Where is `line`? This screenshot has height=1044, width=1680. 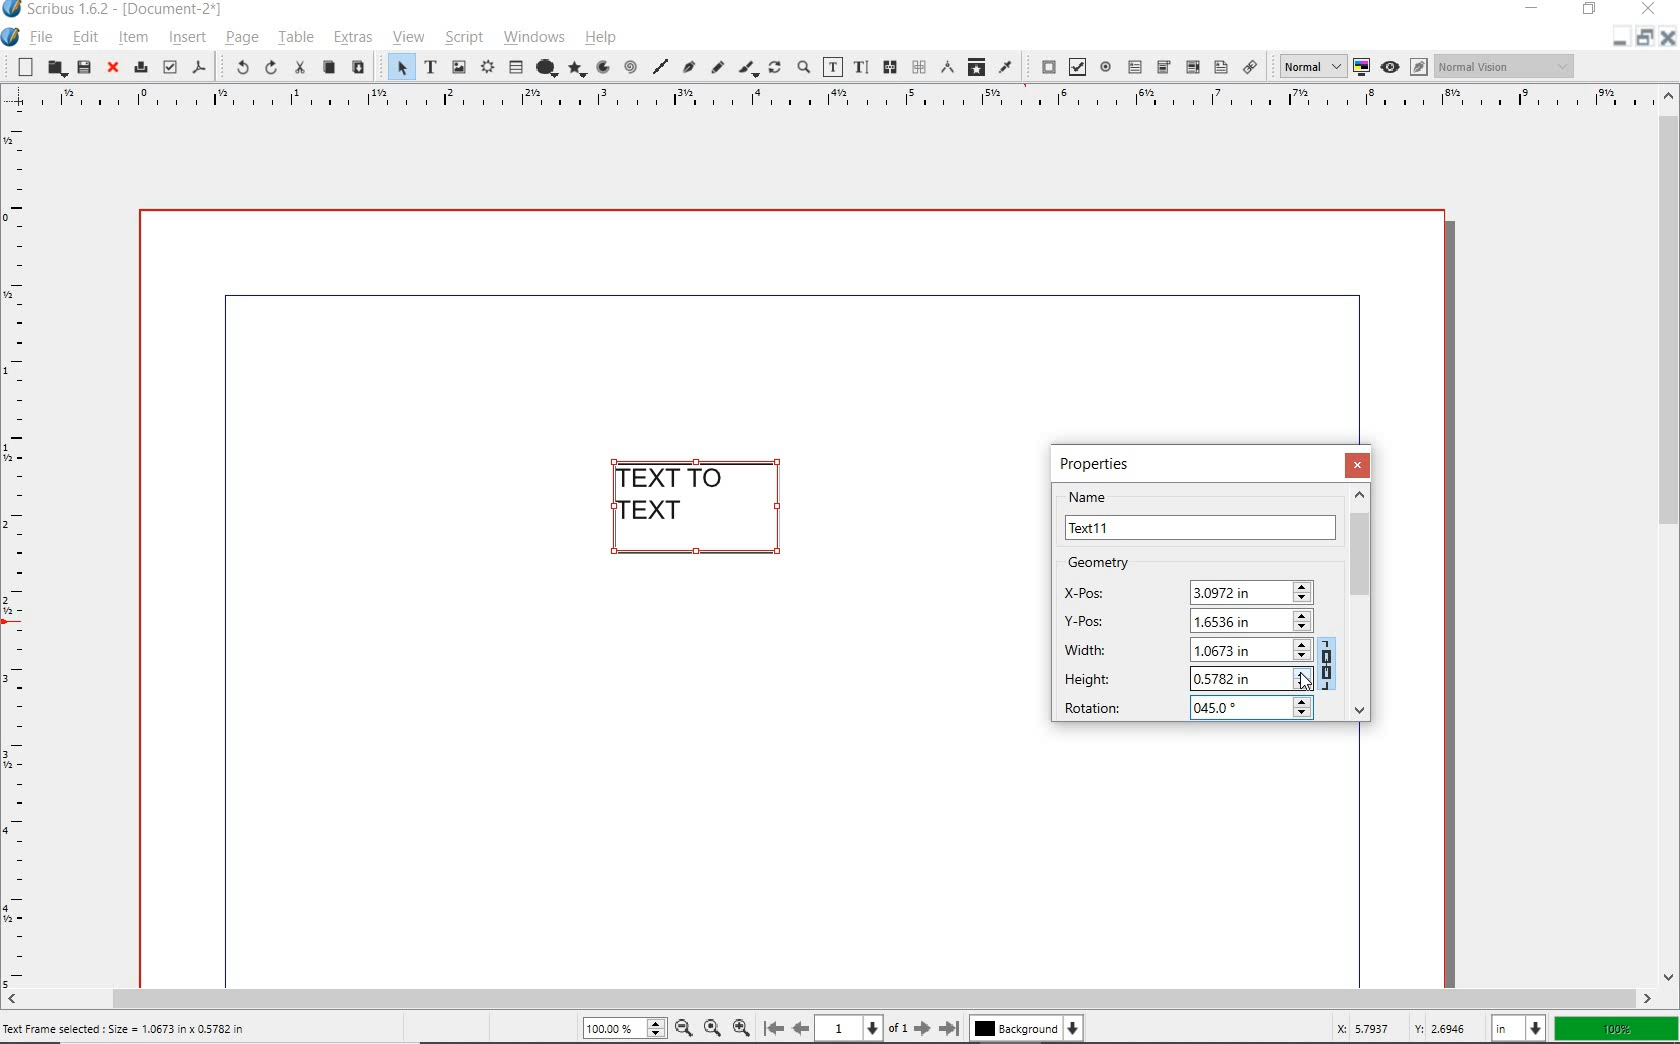 line is located at coordinates (659, 69).